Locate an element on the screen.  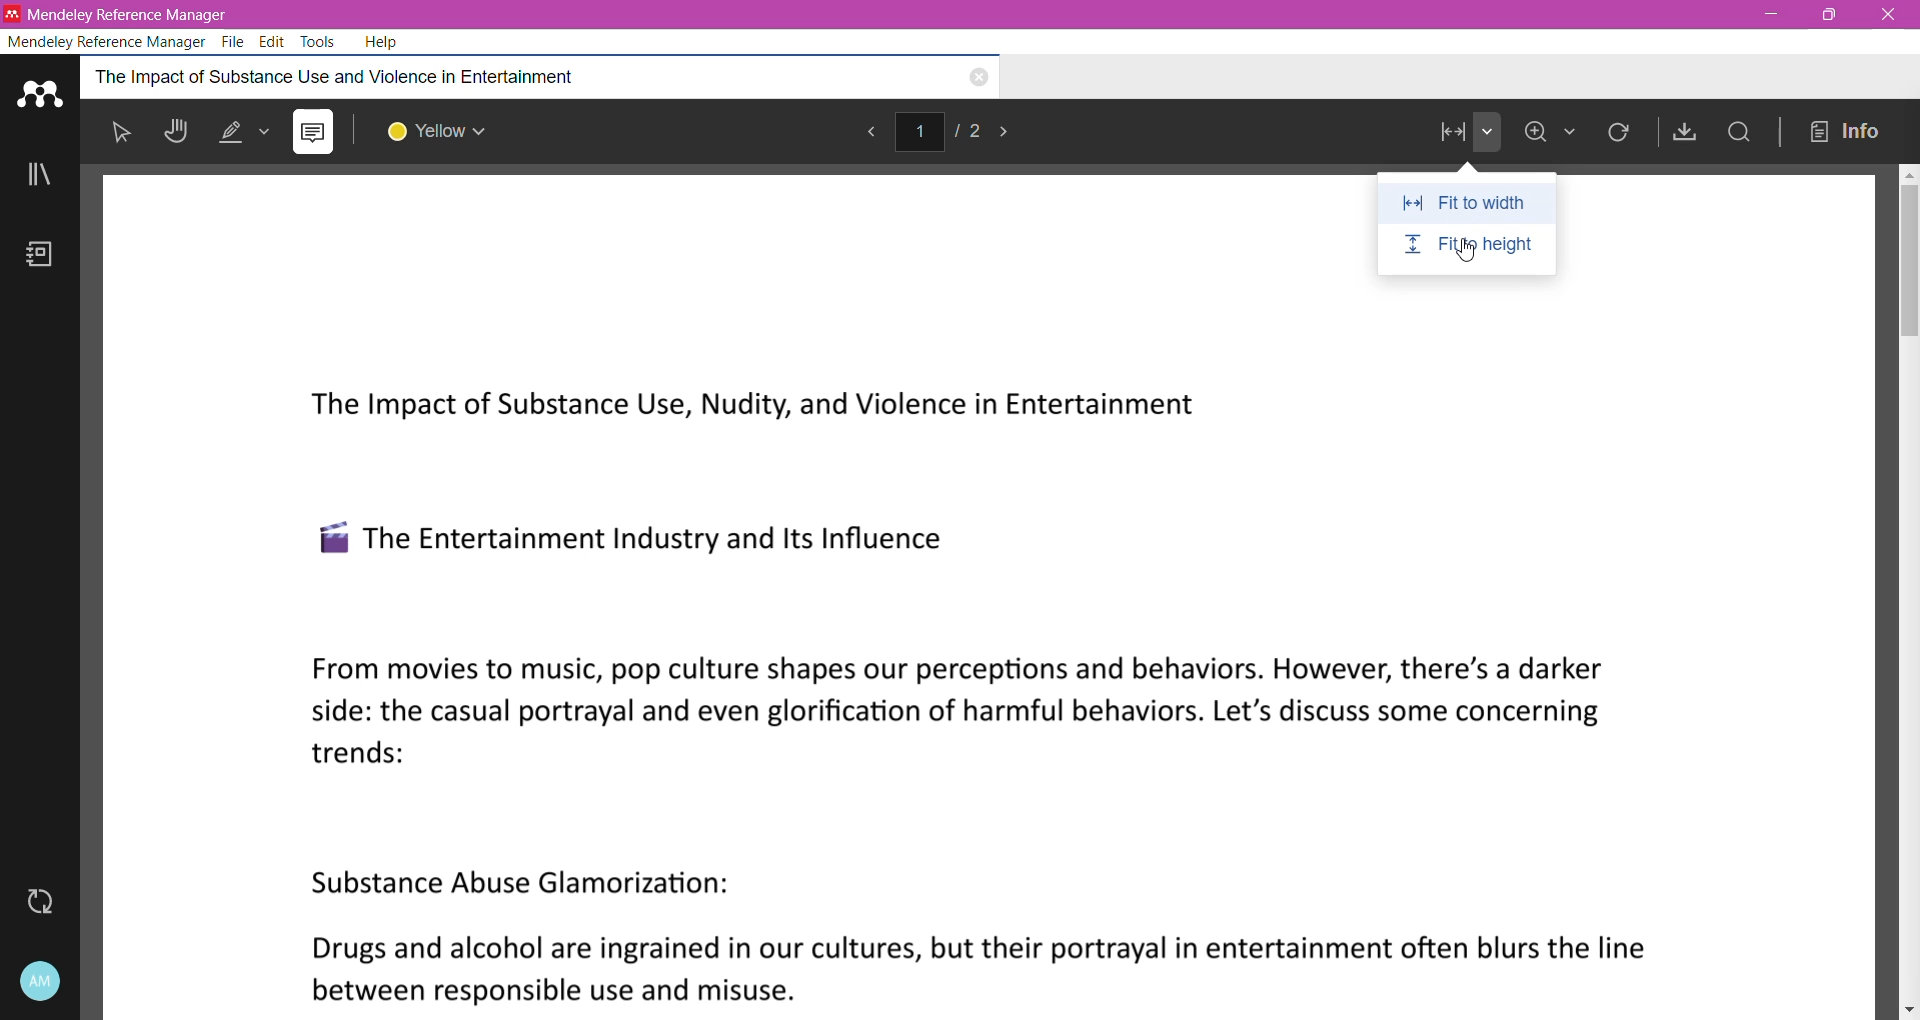
Last Sync is located at coordinates (48, 902).